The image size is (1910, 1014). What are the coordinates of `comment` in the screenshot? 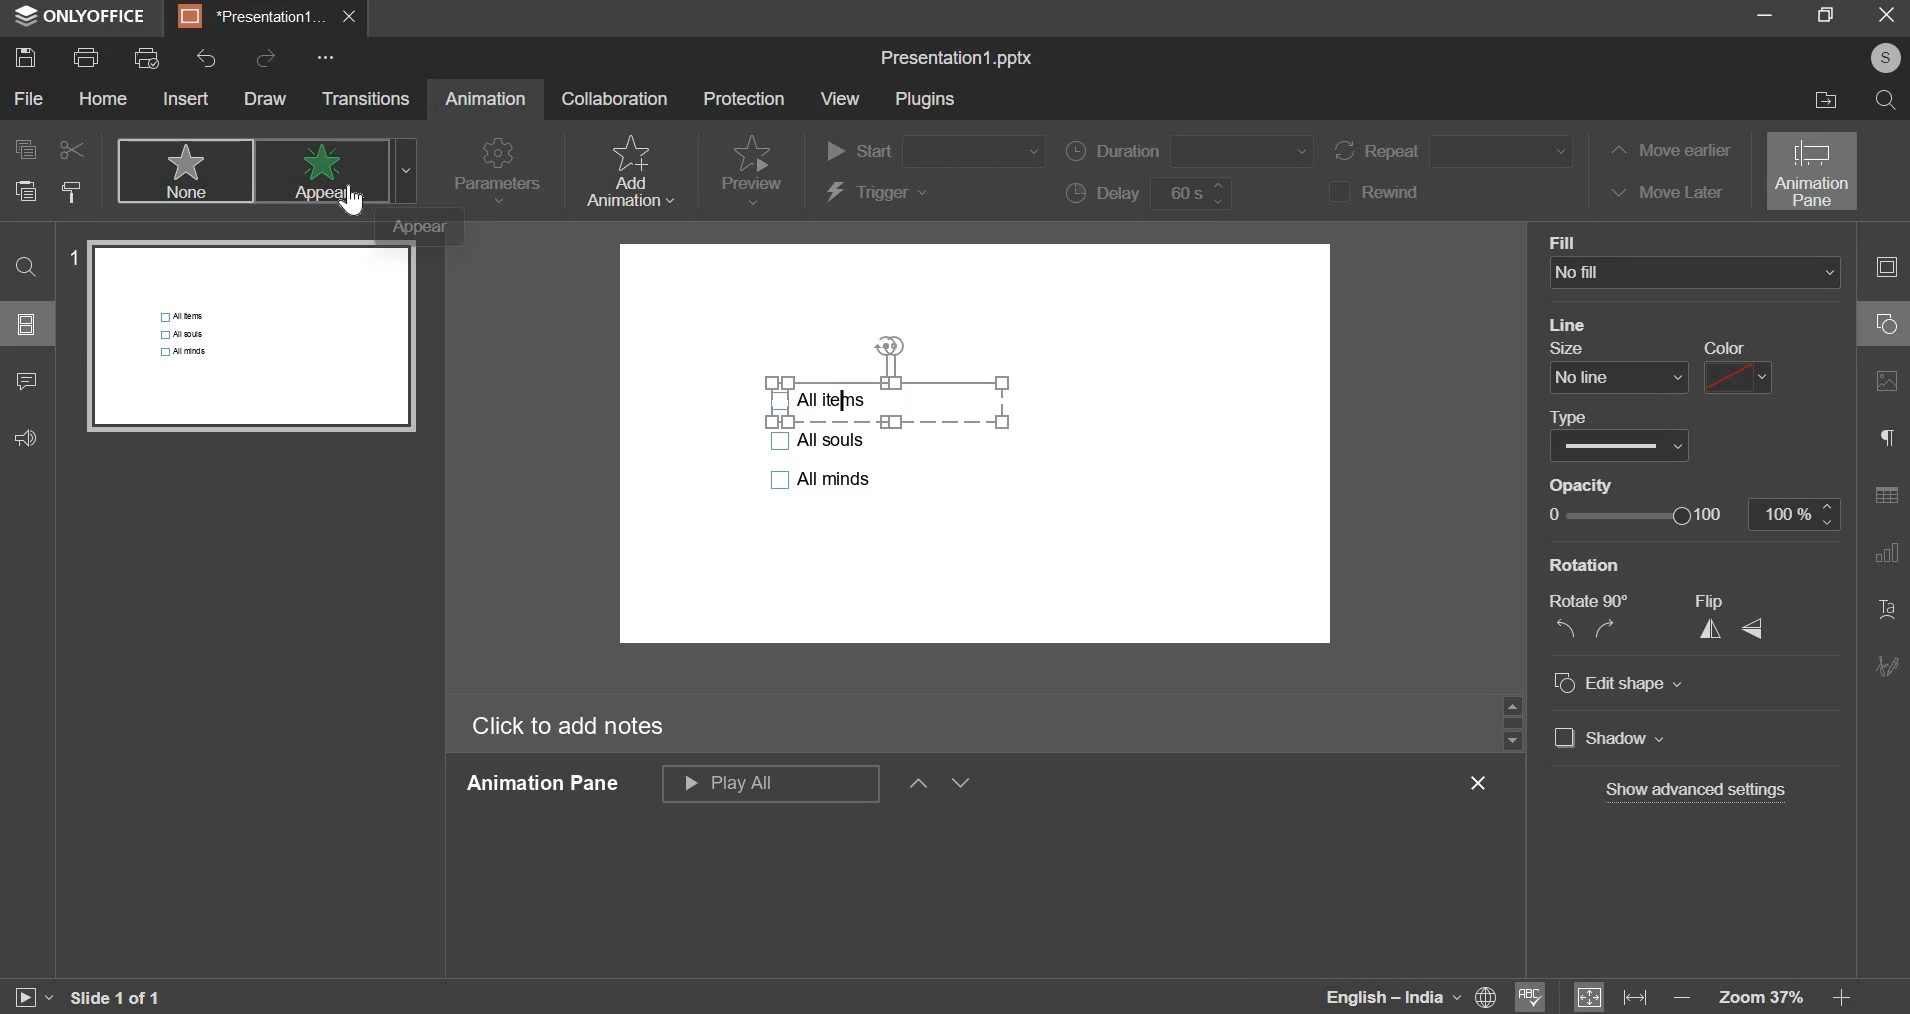 It's located at (25, 384).